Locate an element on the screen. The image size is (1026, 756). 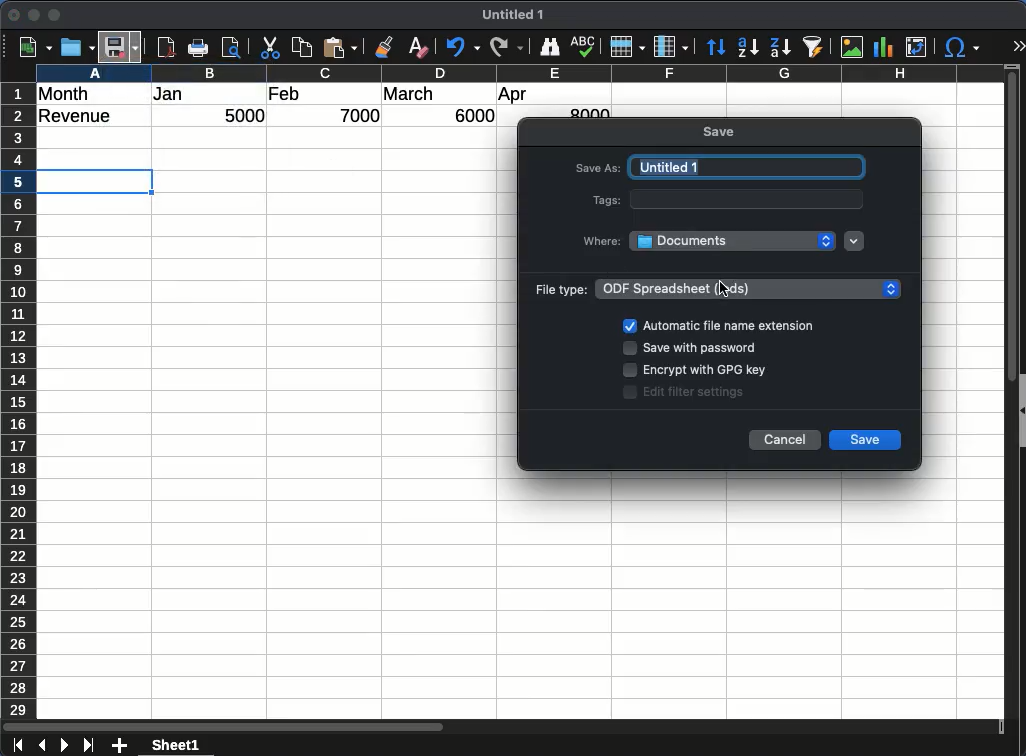
descending  is located at coordinates (779, 46).